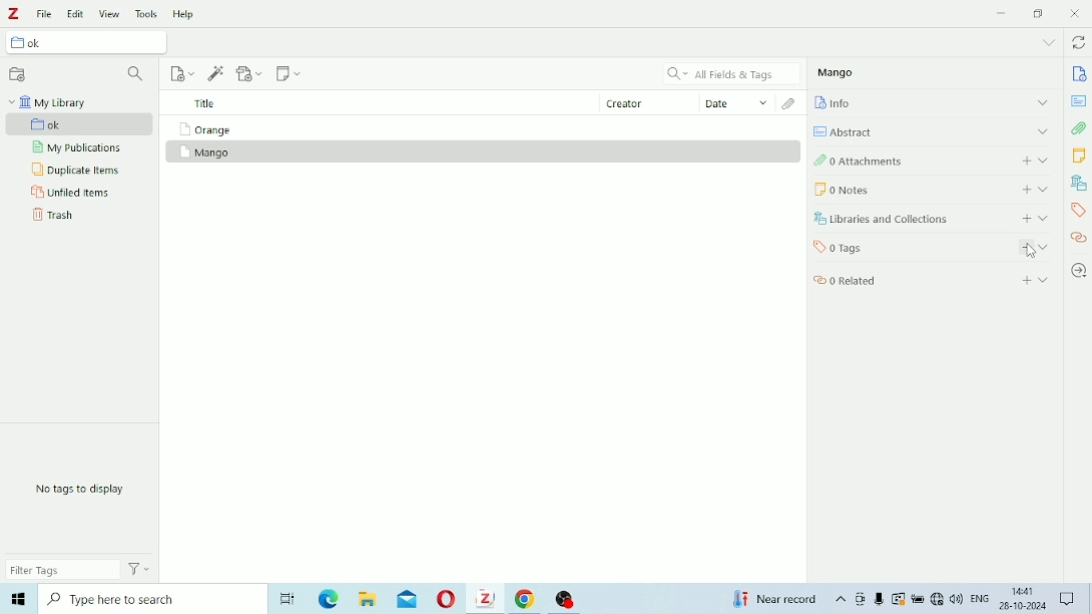 The image size is (1092, 614). I want to click on Related, so click(933, 278).